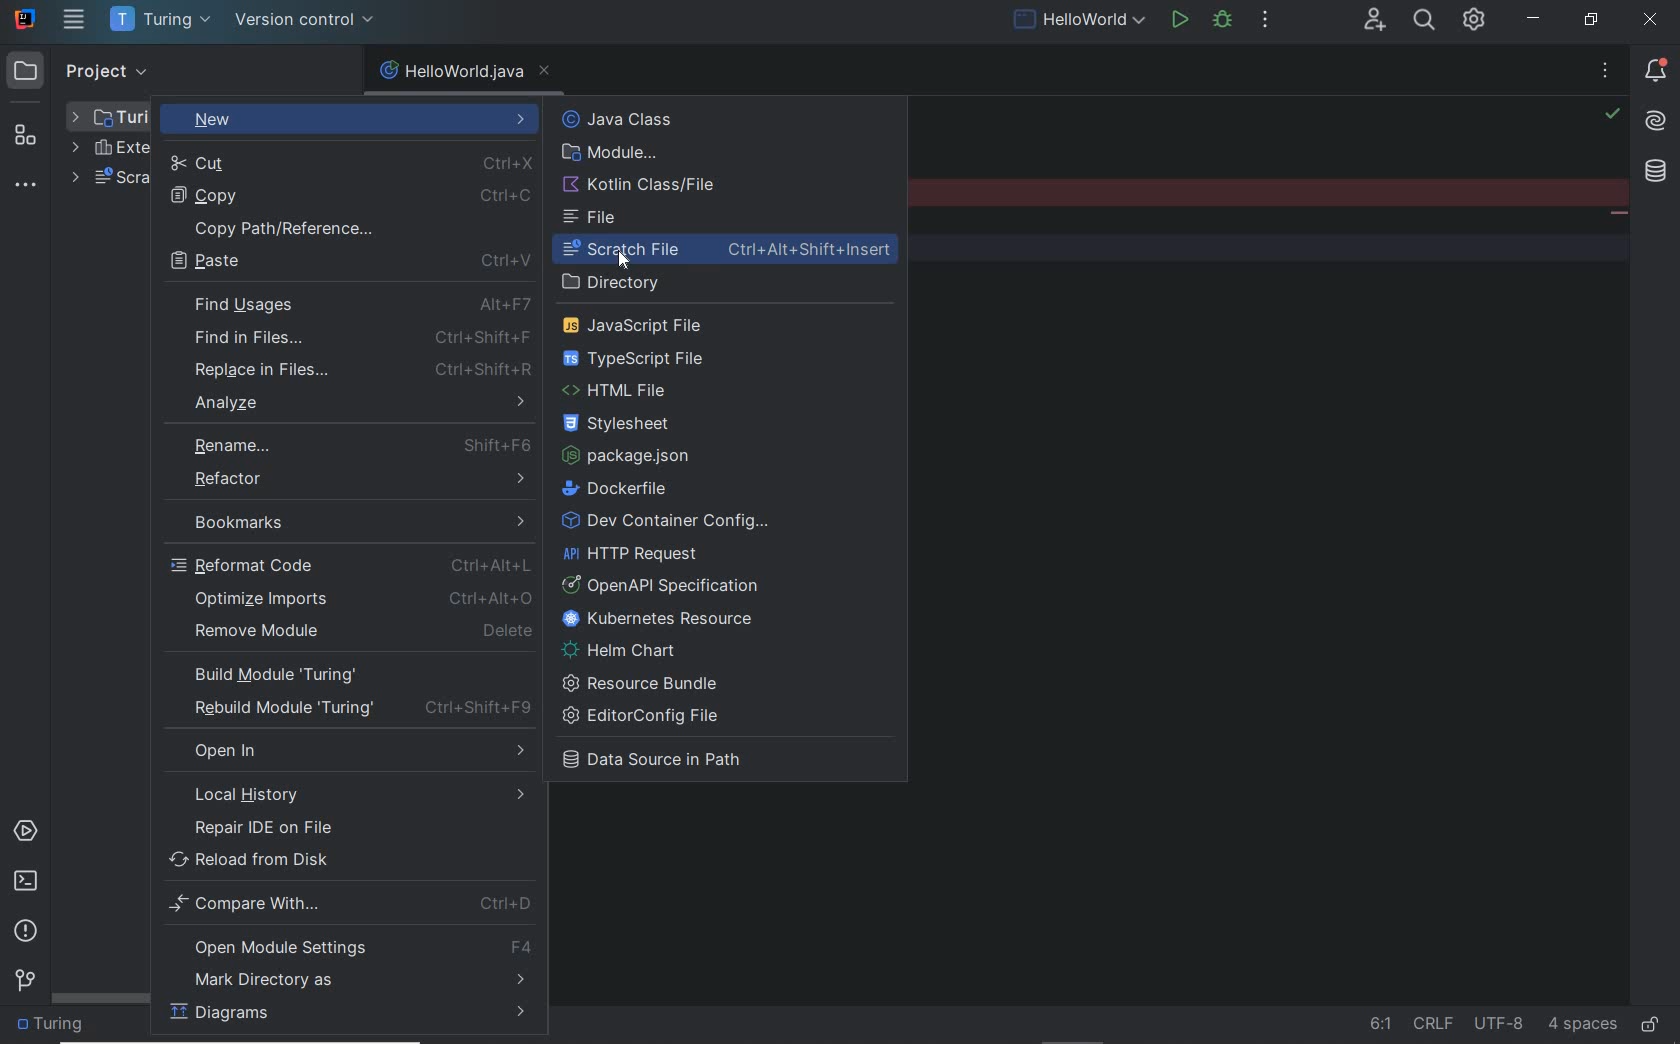  I want to click on rebuild module, so click(352, 708).